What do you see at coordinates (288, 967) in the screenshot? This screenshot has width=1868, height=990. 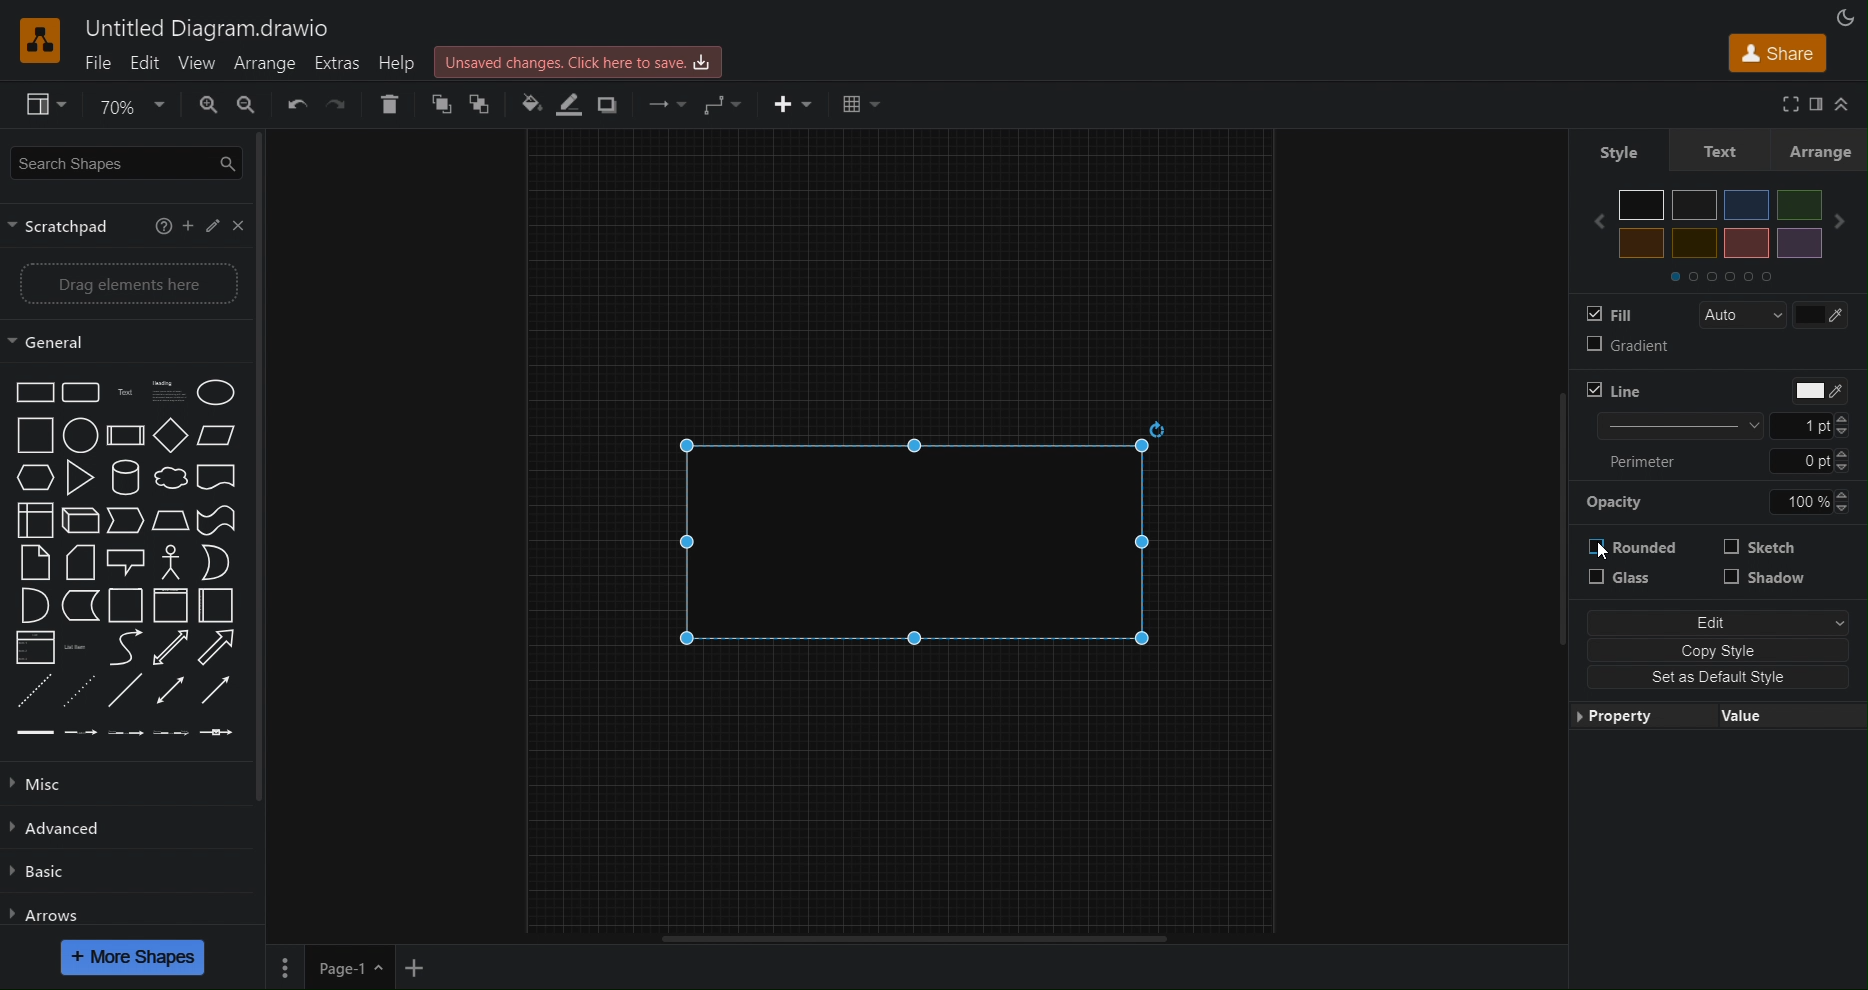 I see `Pages` at bounding box center [288, 967].